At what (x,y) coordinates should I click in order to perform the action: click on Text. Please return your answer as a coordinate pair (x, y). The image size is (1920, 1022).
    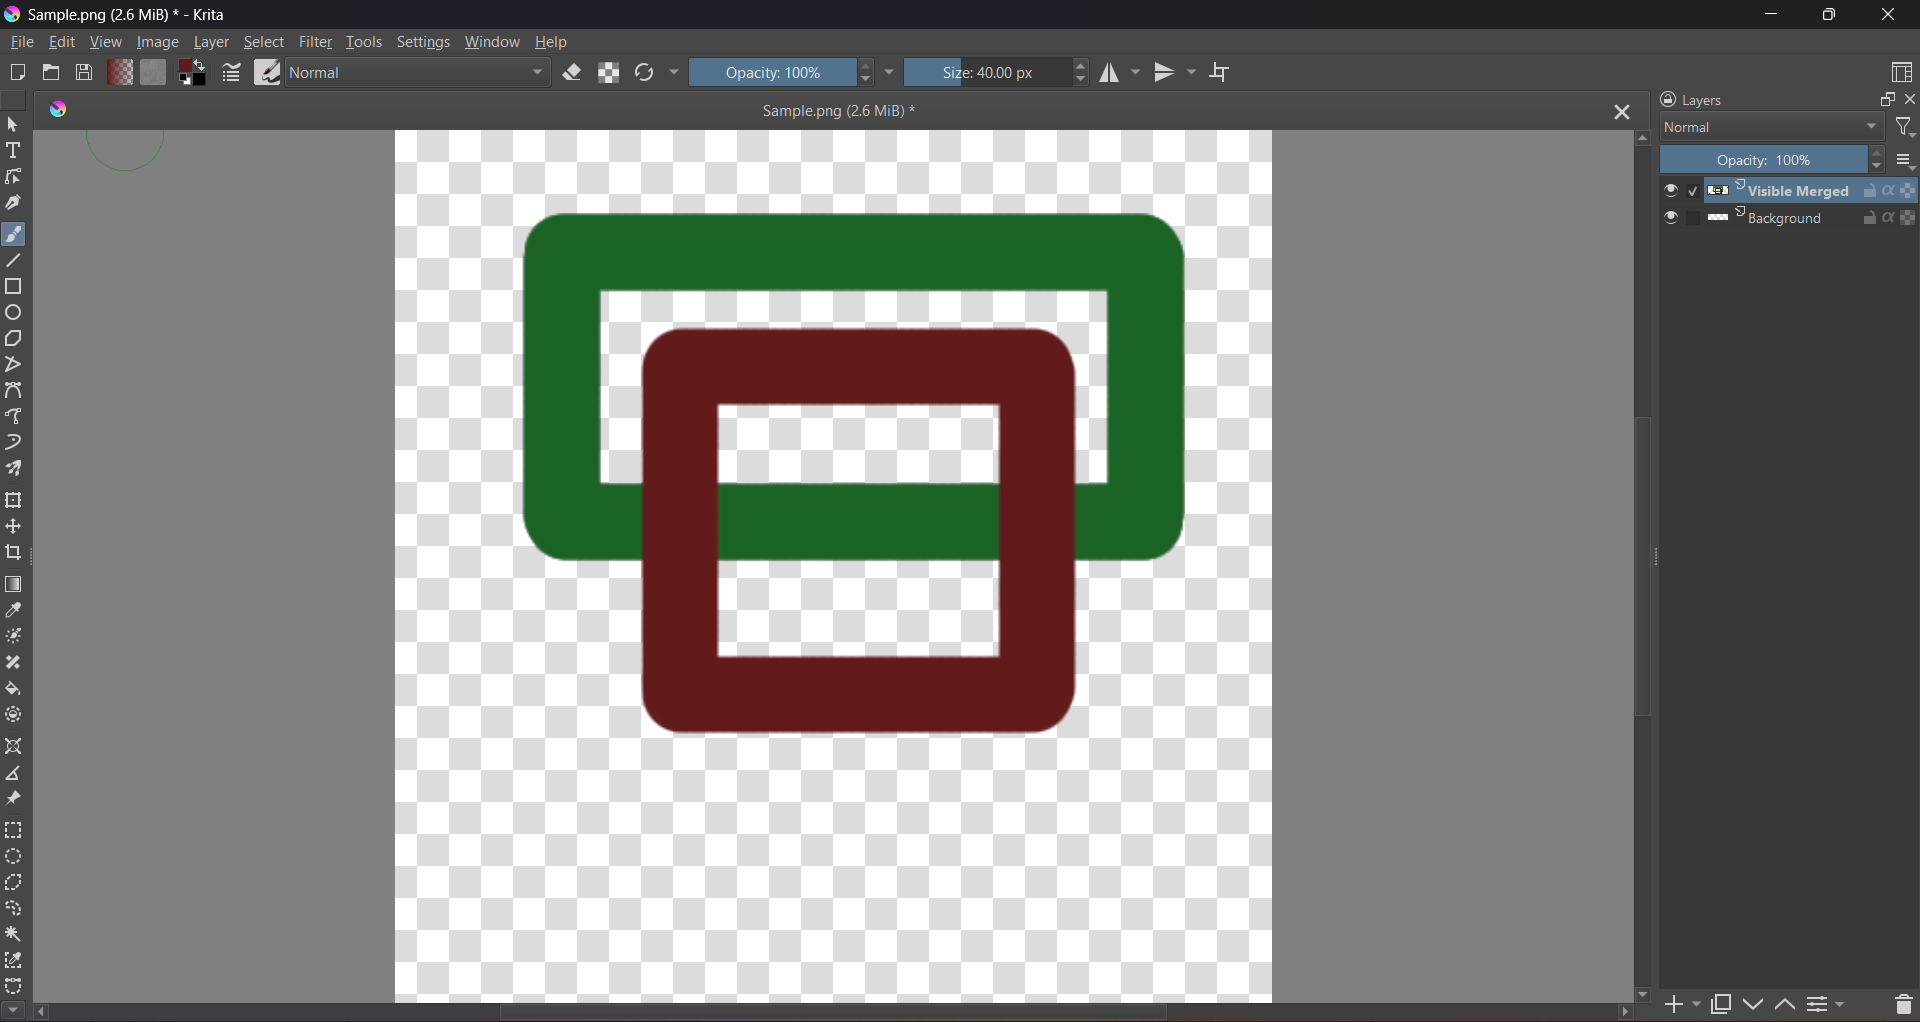
    Looking at the image, I should click on (14, 153).